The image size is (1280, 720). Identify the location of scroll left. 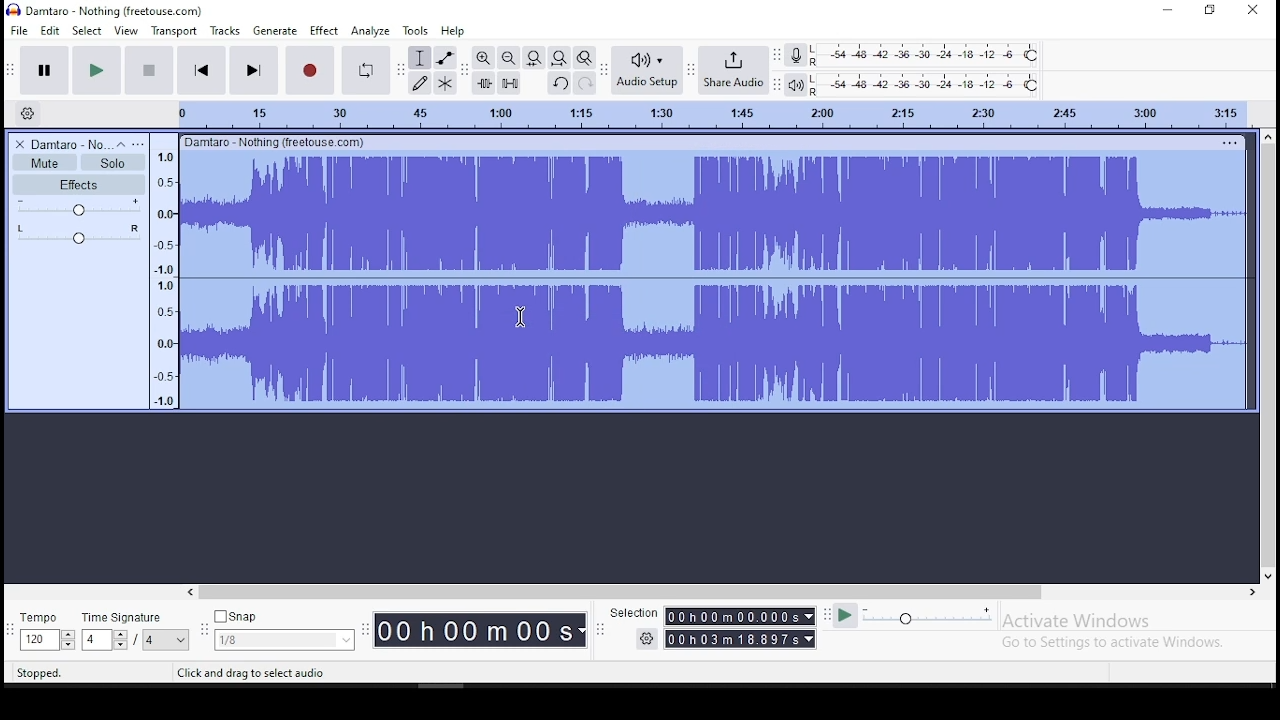
(189, 592).